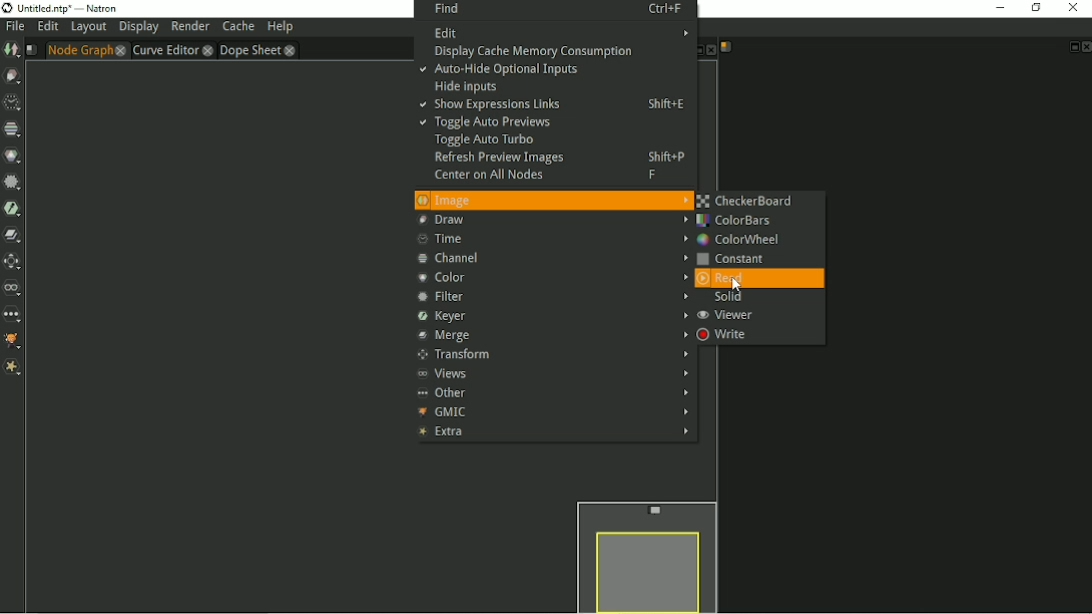 This screenshot has height=614, width=1092. What do you see at coordinates (552, 200) in the screenshot?
I see `Image` at bounding box center [552, 200].